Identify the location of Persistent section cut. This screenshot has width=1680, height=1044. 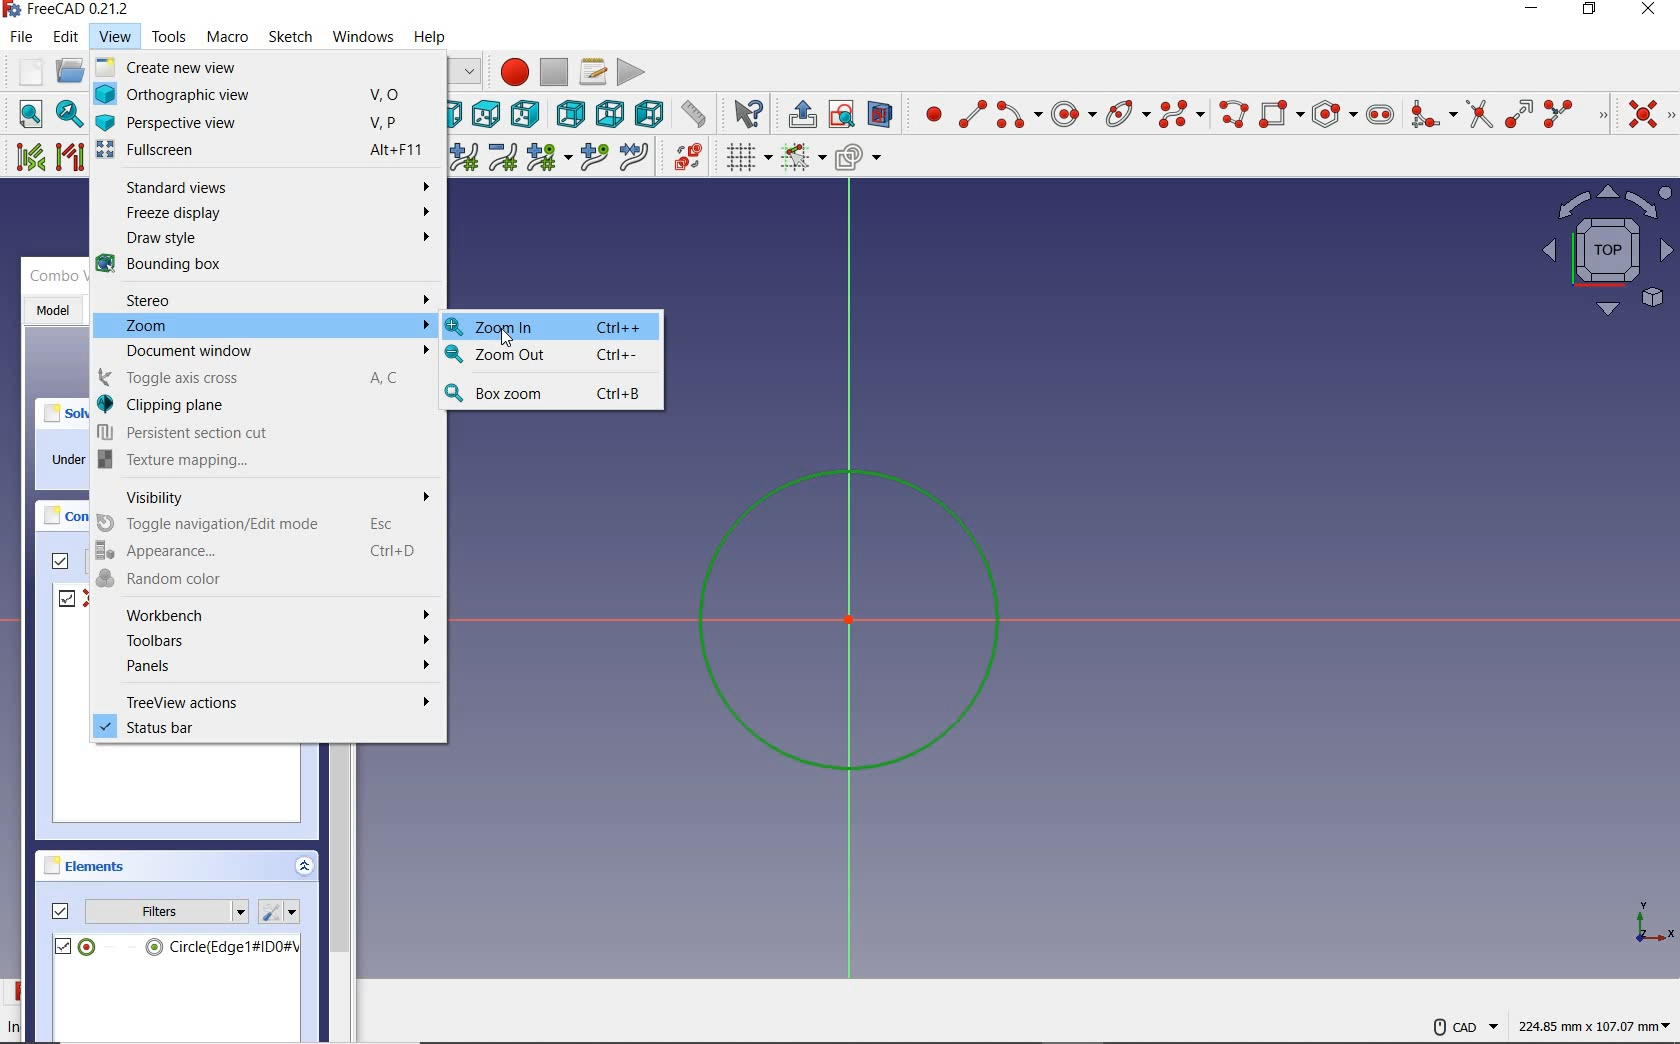
(270, 431).